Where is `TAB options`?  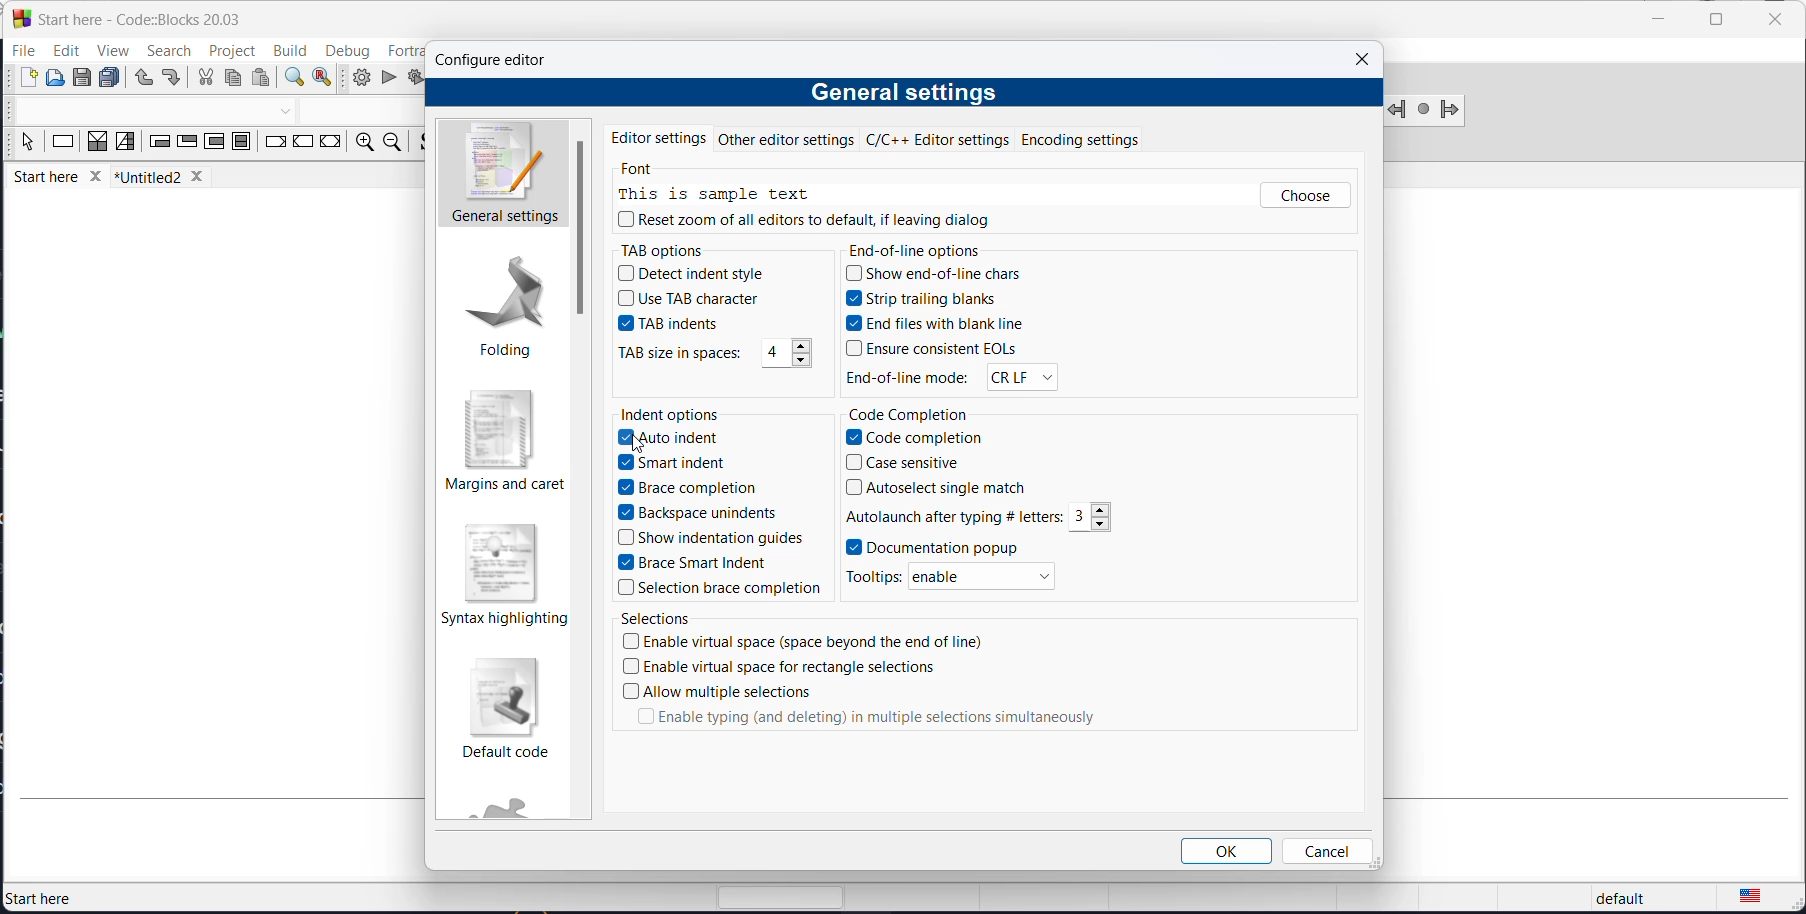 TAB options is located at coordinates (676, 251).